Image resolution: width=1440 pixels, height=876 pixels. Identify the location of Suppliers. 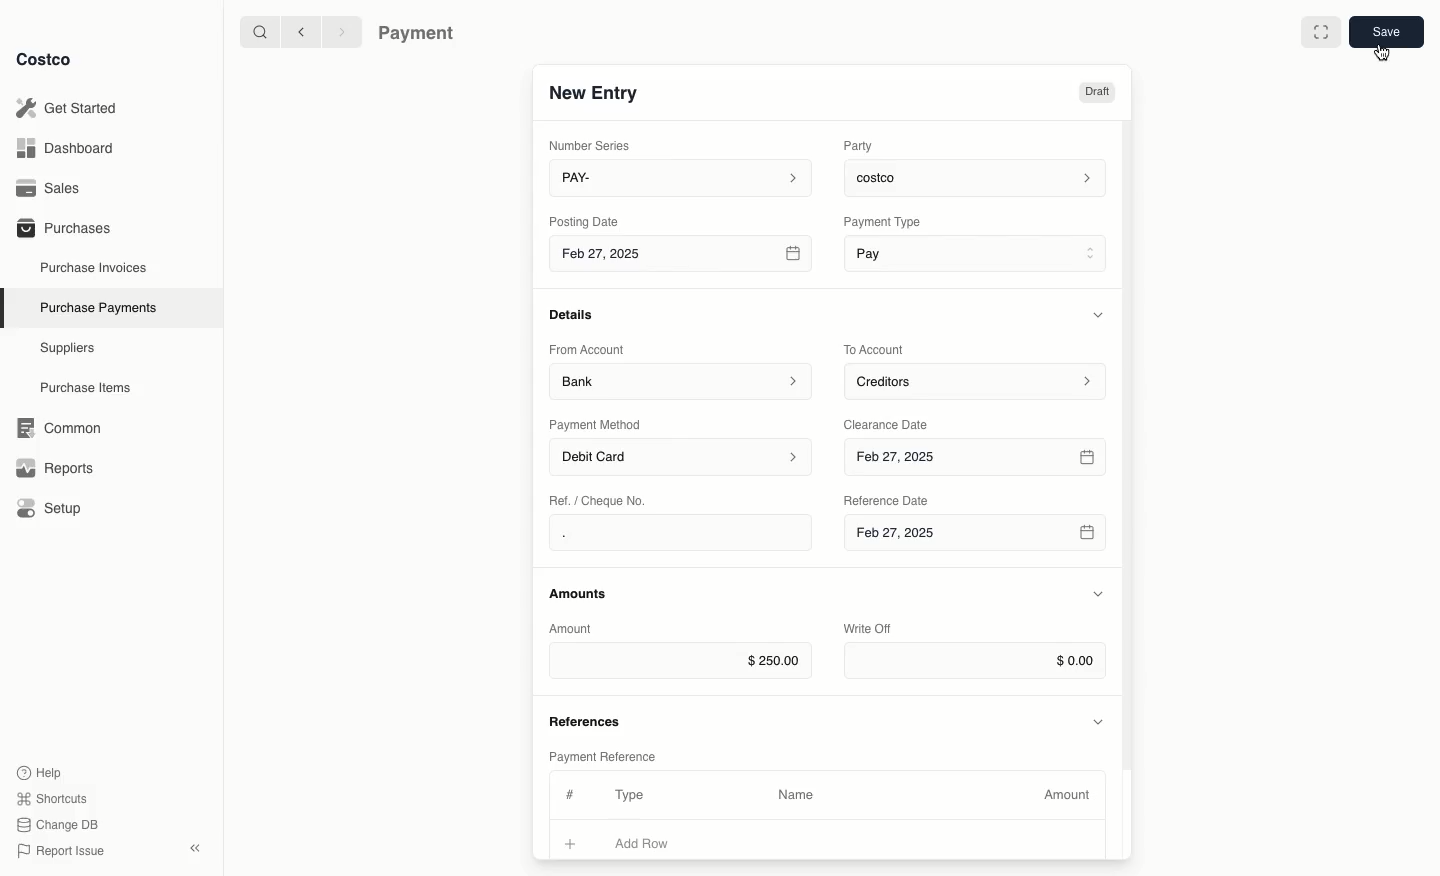
(68, 347).